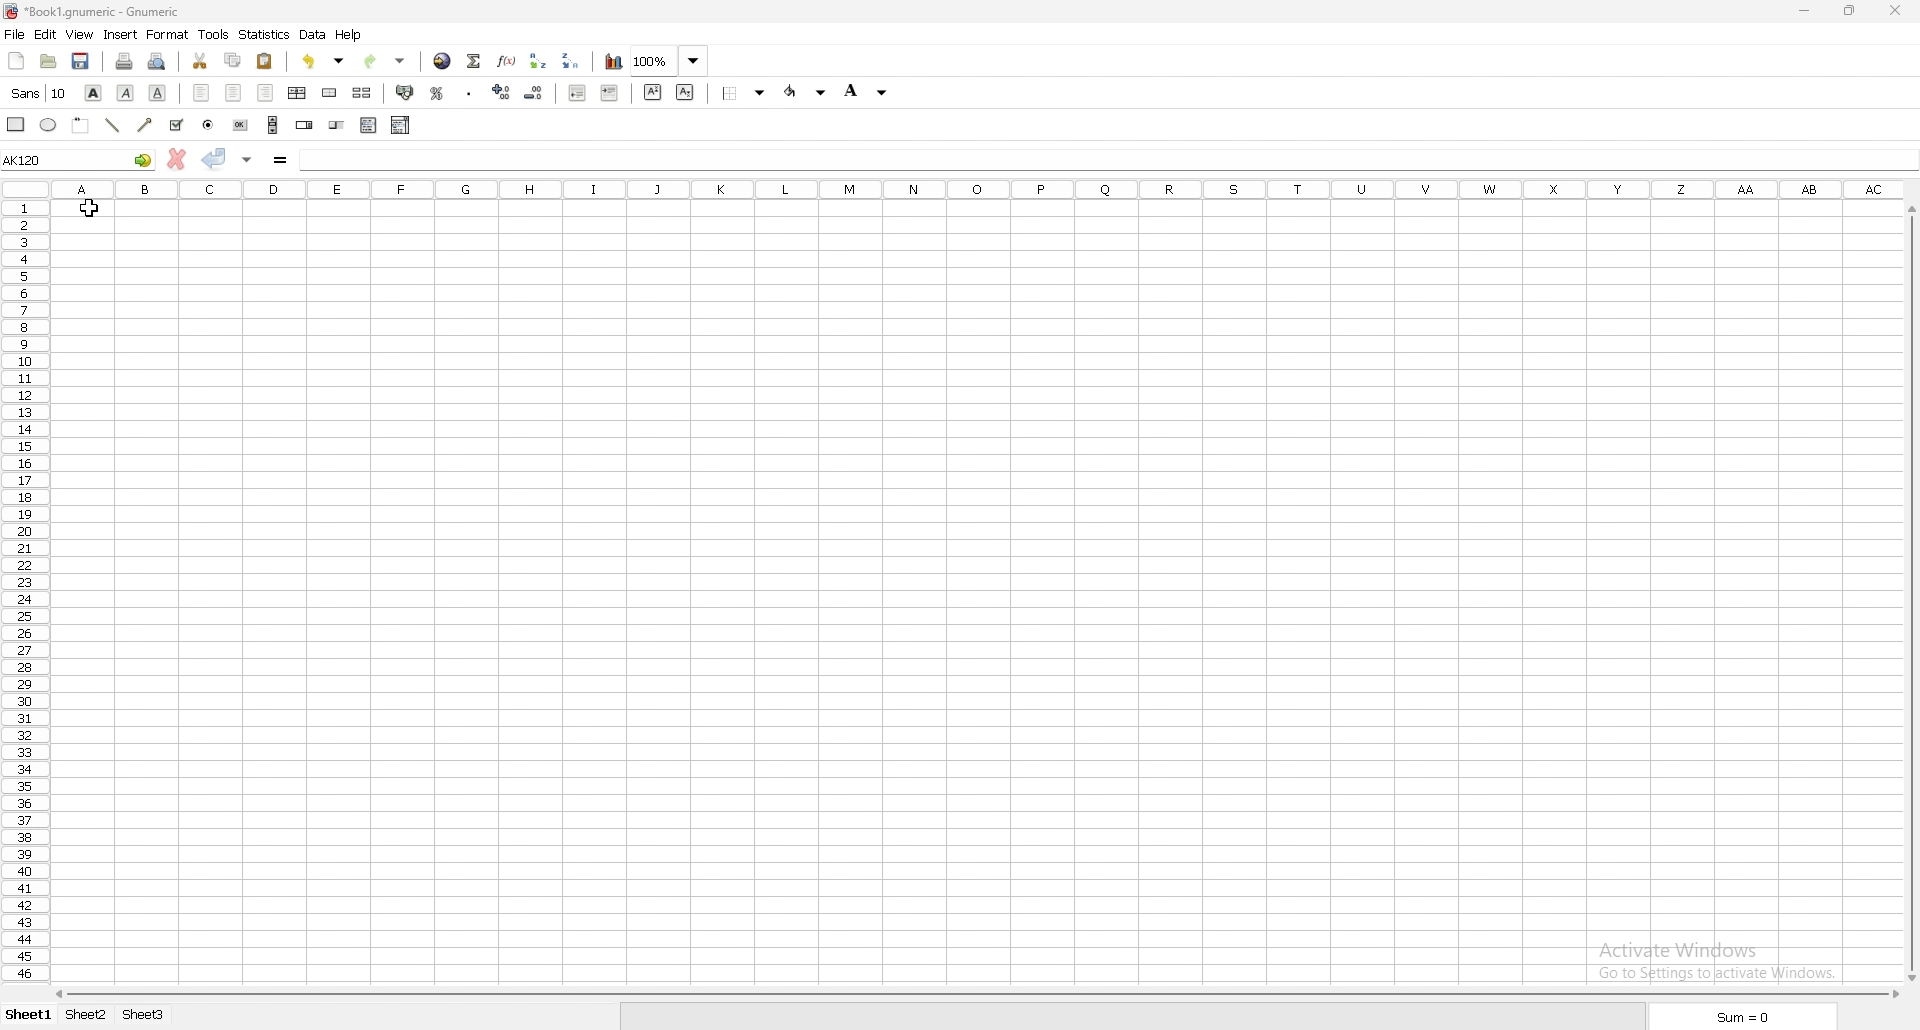 The height and width of the screenshot is (1030, 1920). Describe the element at coordinates (41, 92) in the screenshot. I see `font` at that location.